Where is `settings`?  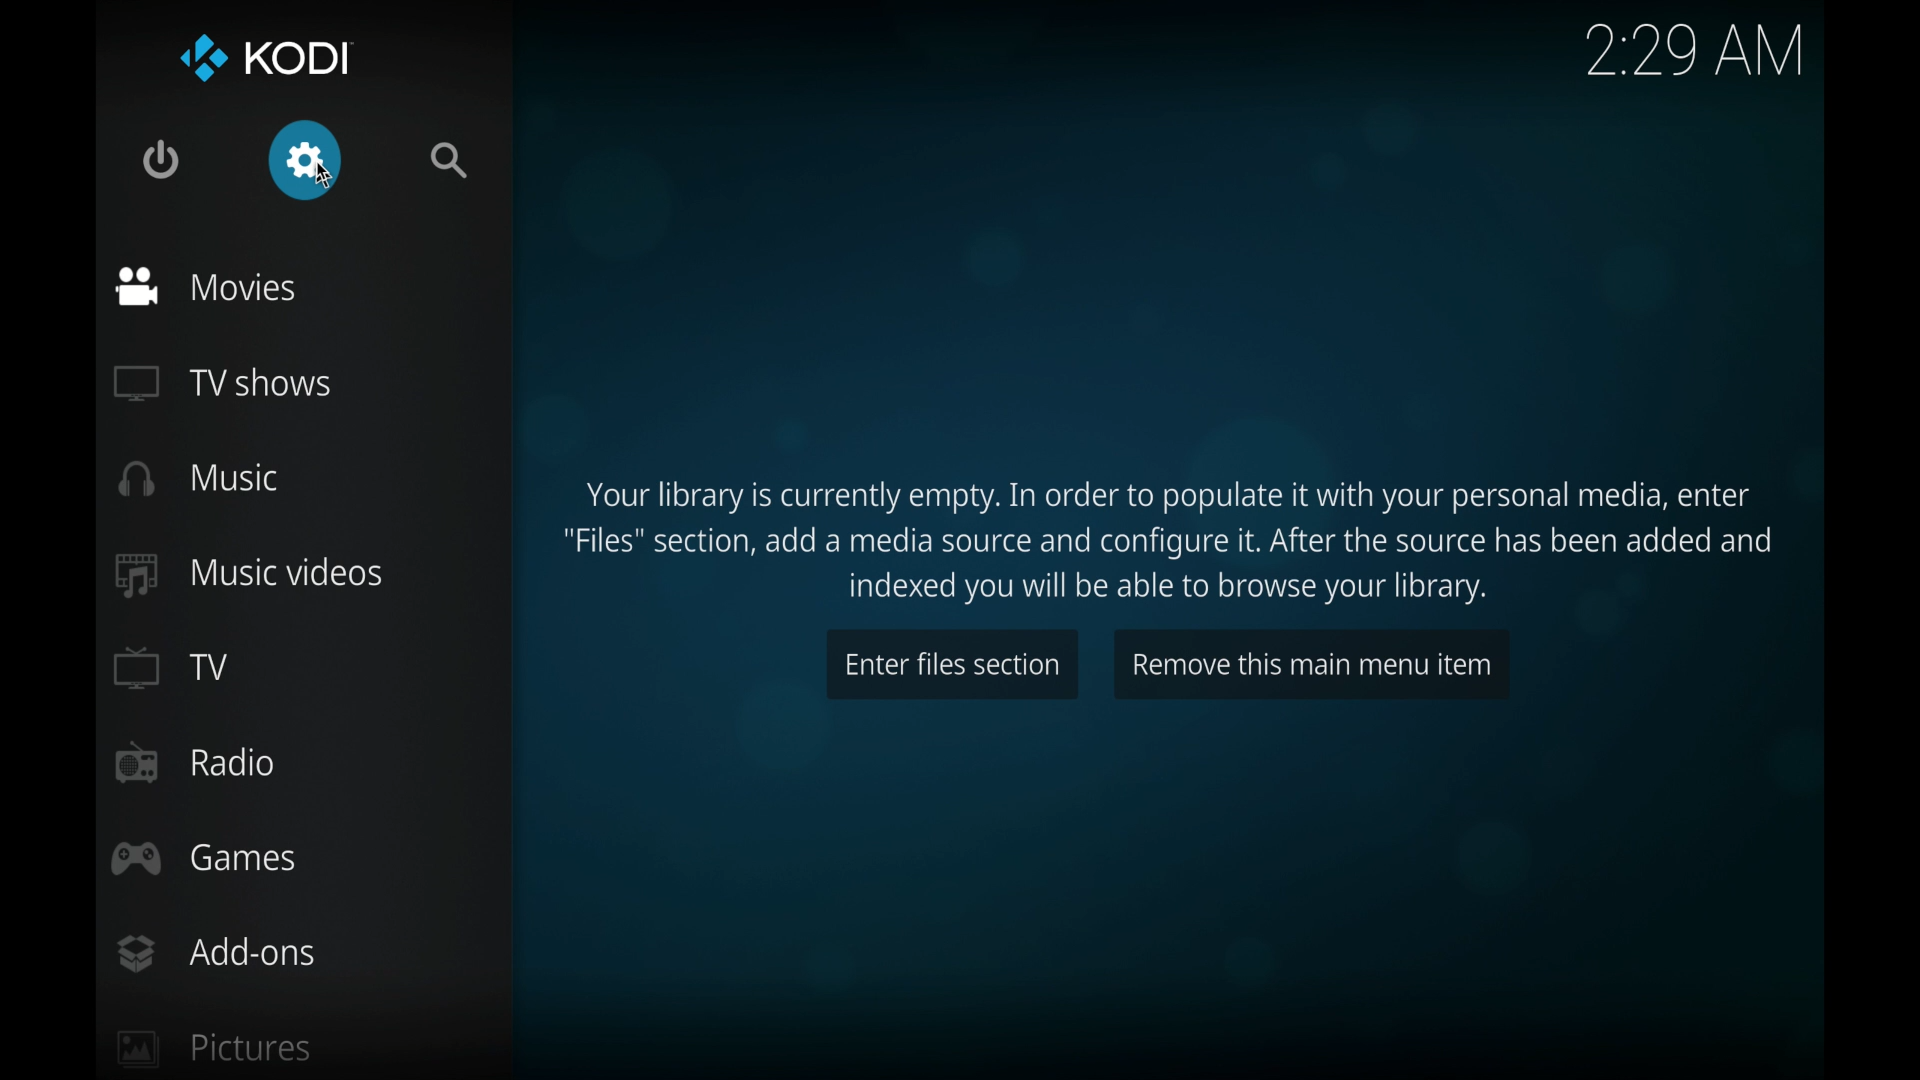 settings is located at coordinates (306, 160).